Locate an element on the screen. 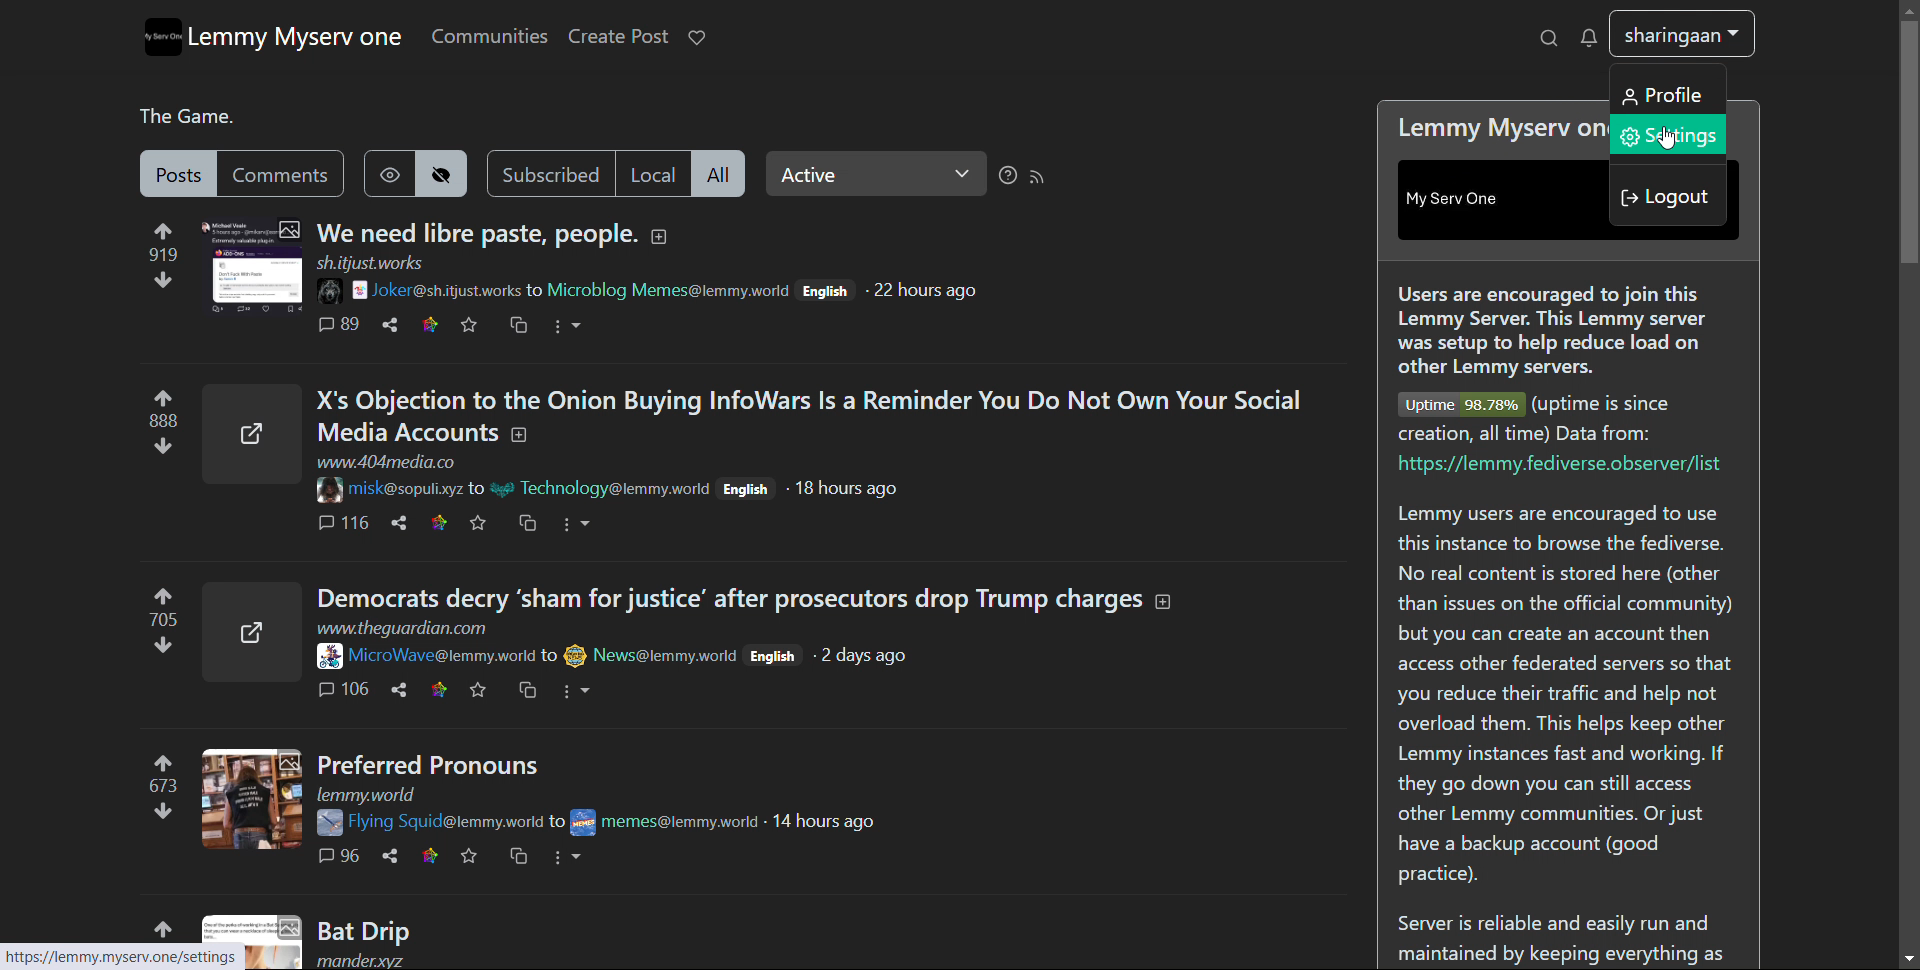  89 comments is located at coordinates (337, 327).